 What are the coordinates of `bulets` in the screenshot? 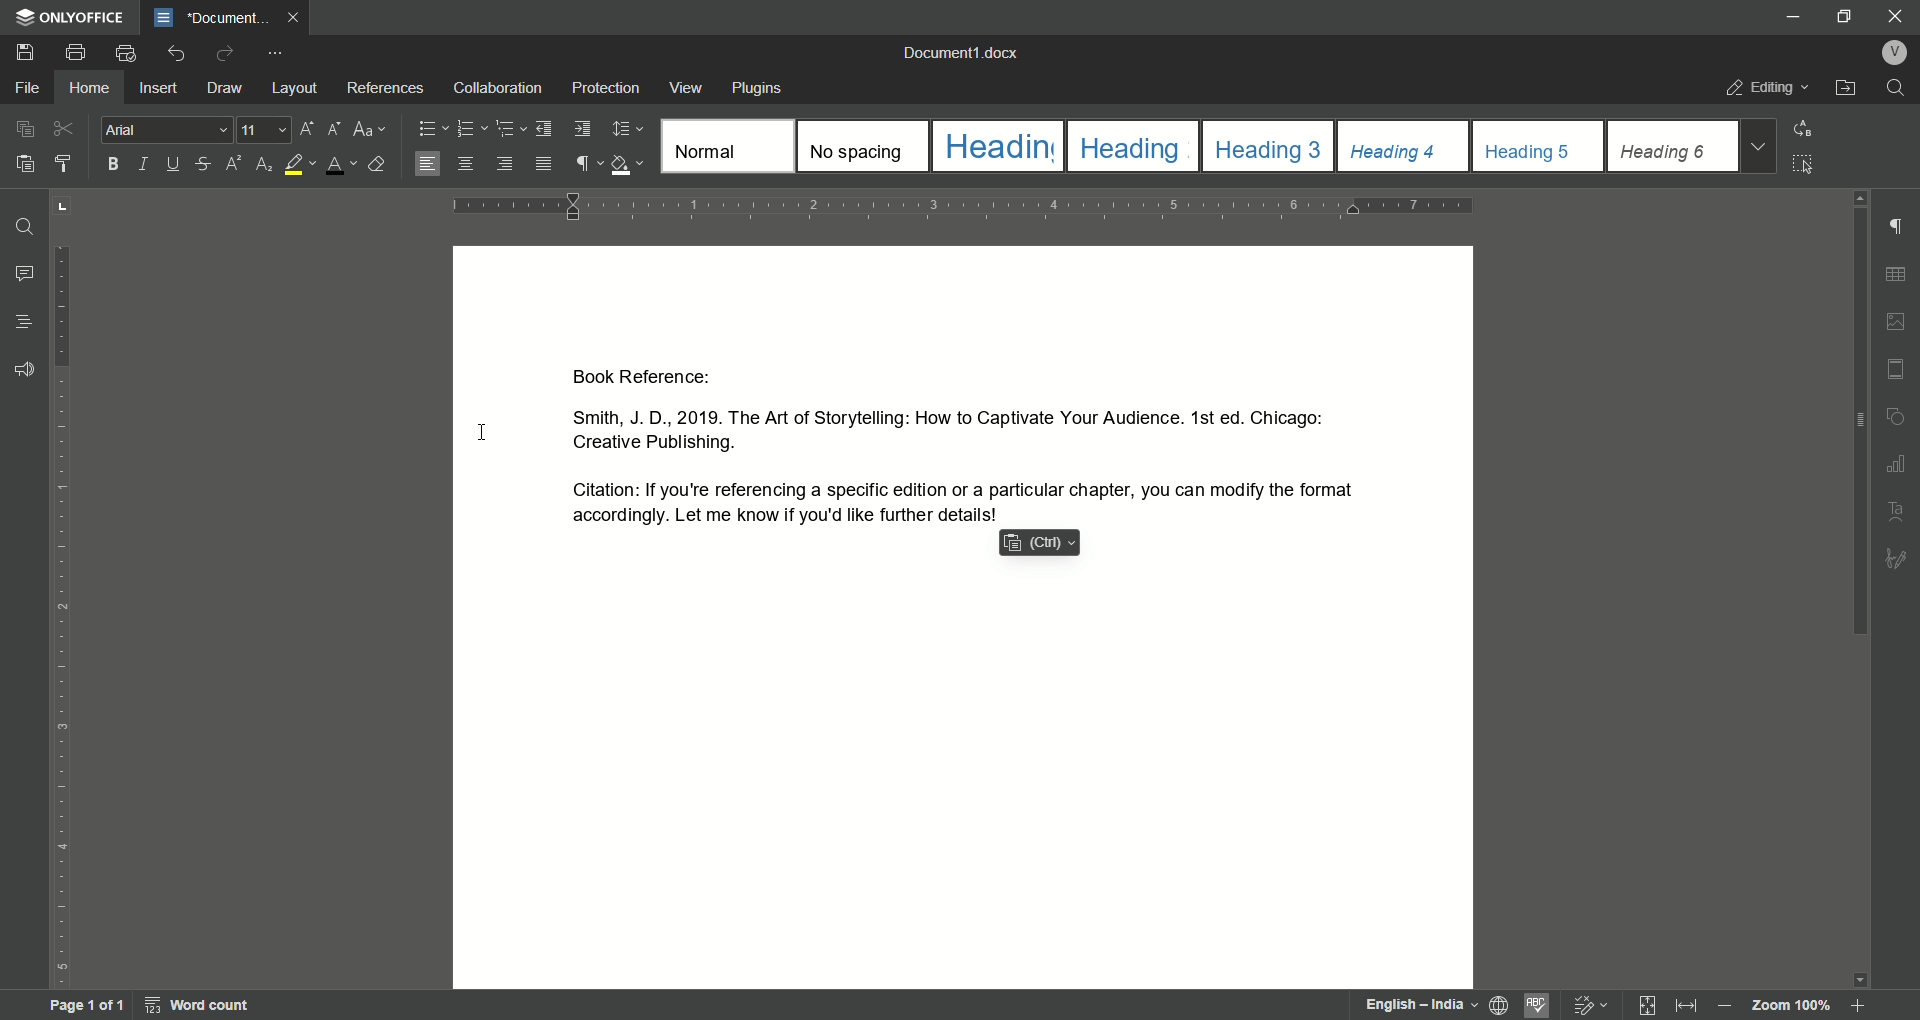 It's located at (433, 127).